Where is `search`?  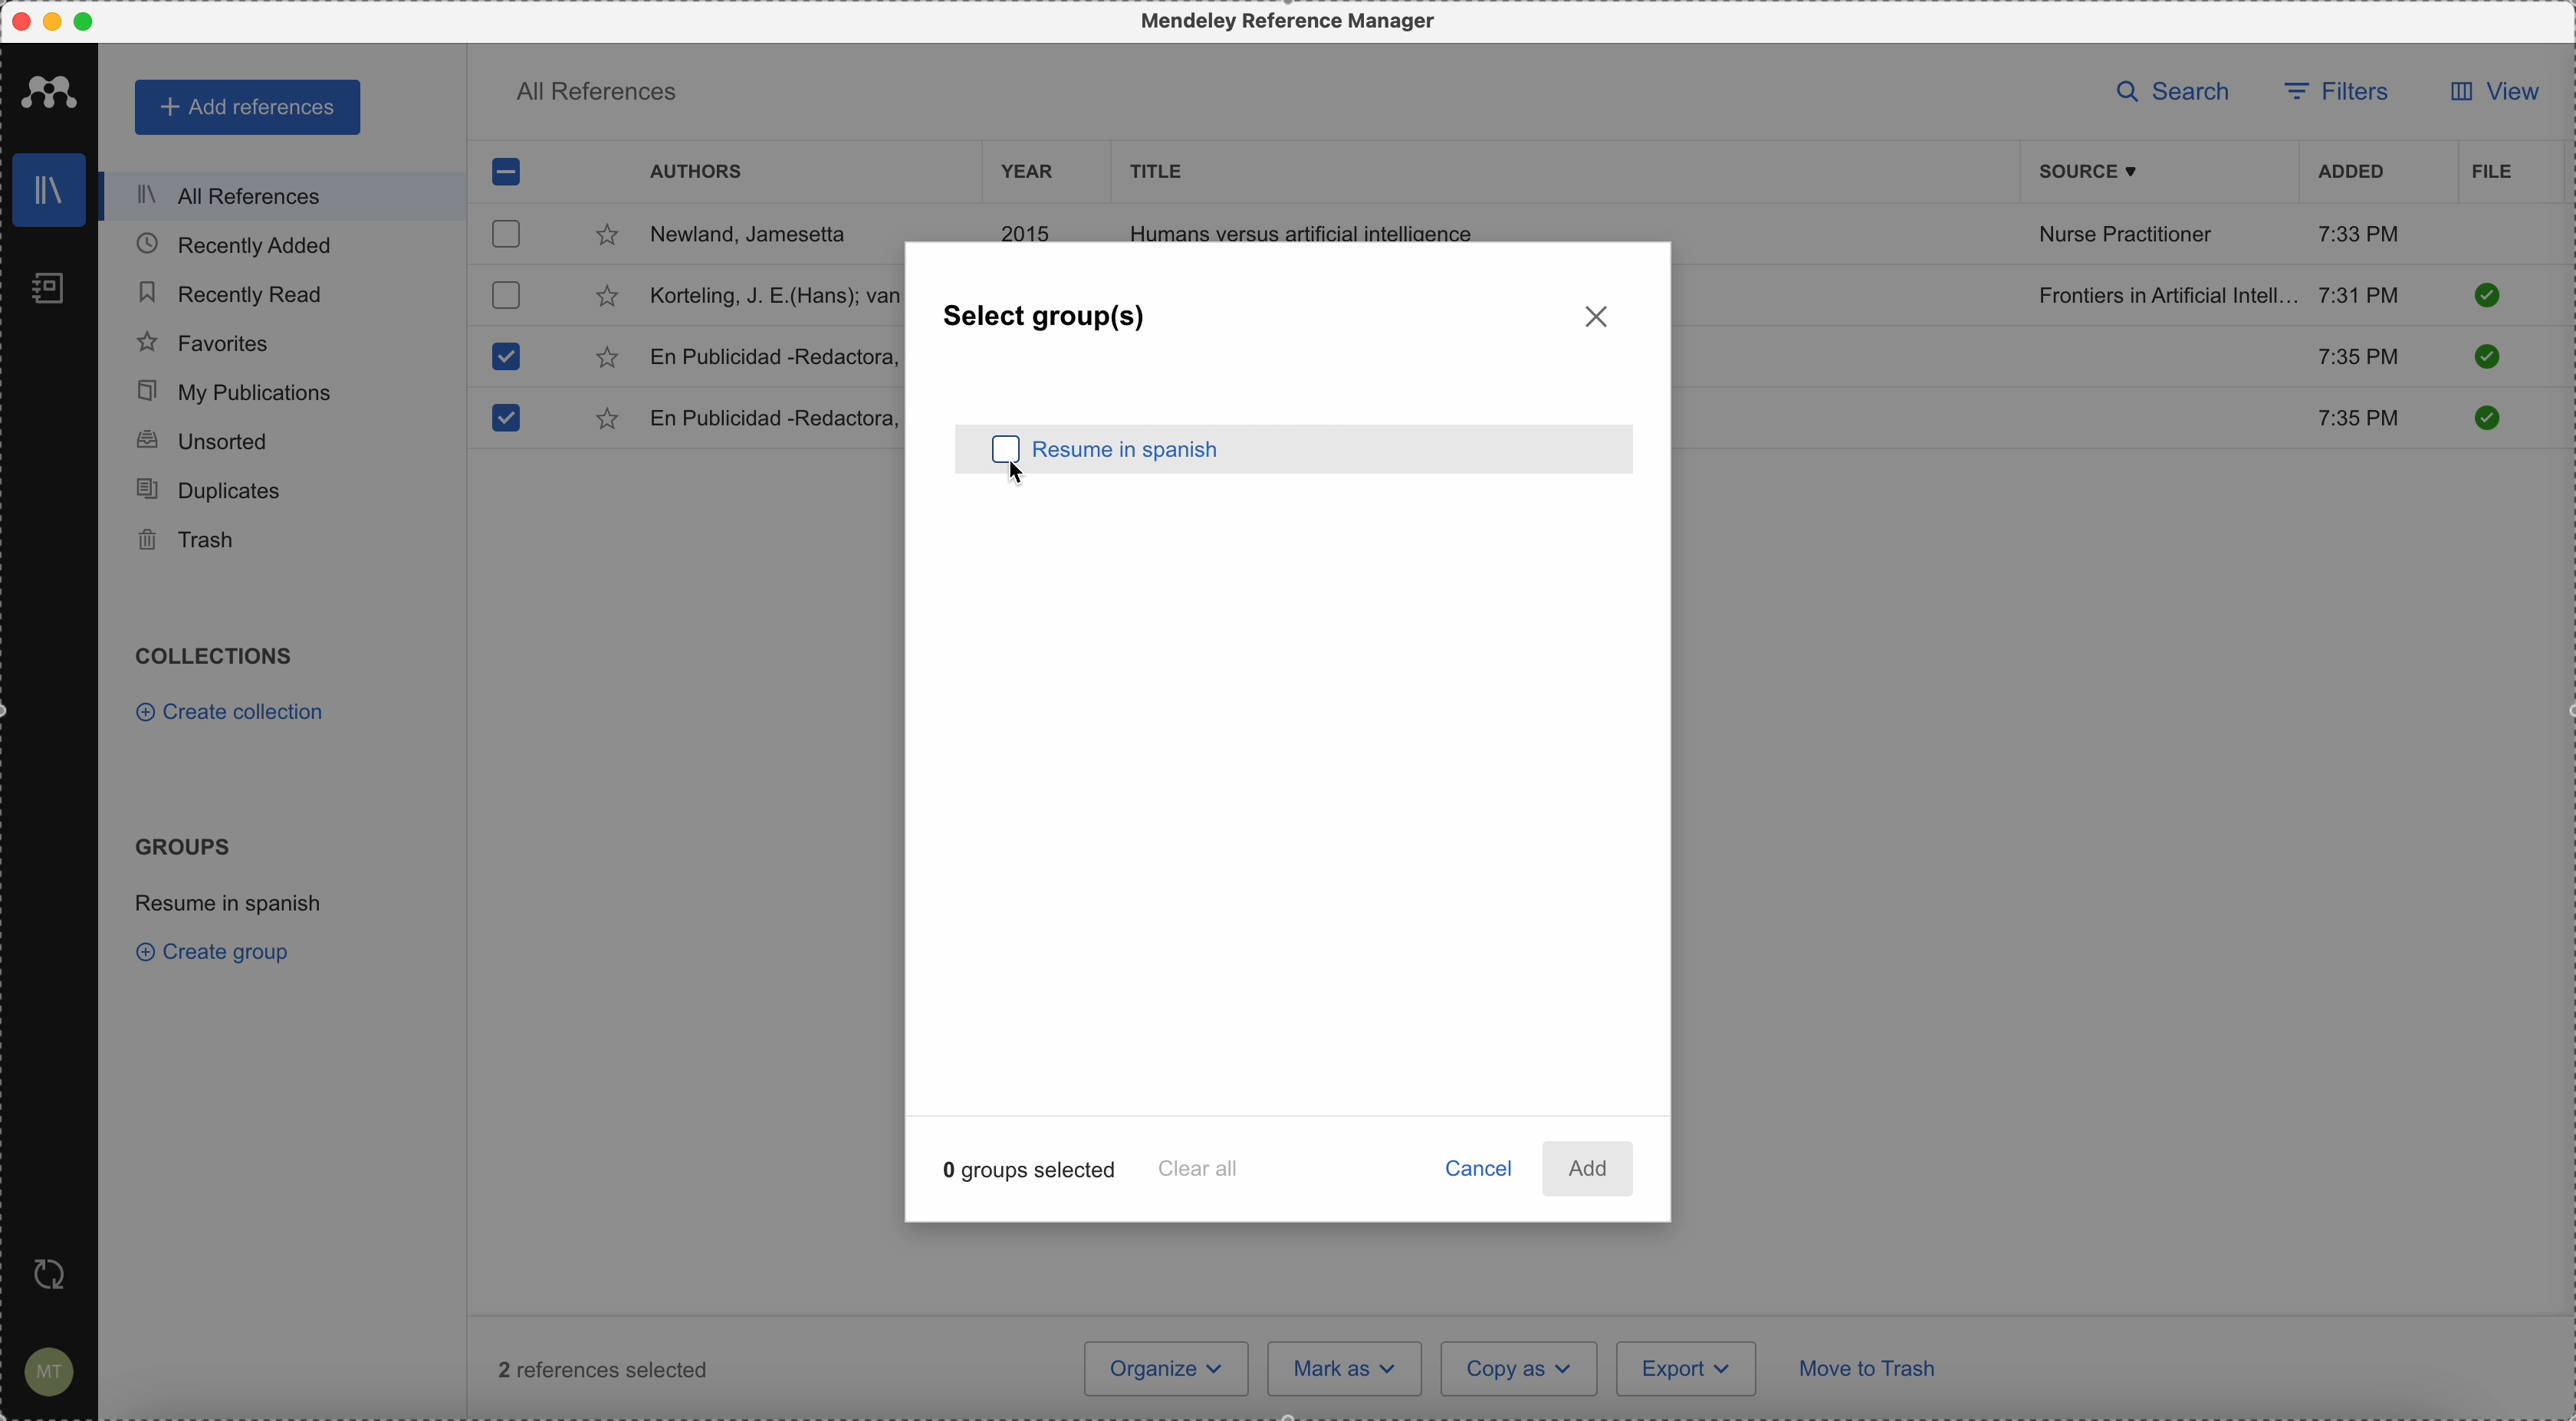
search is located at coordinates (2180, 93).